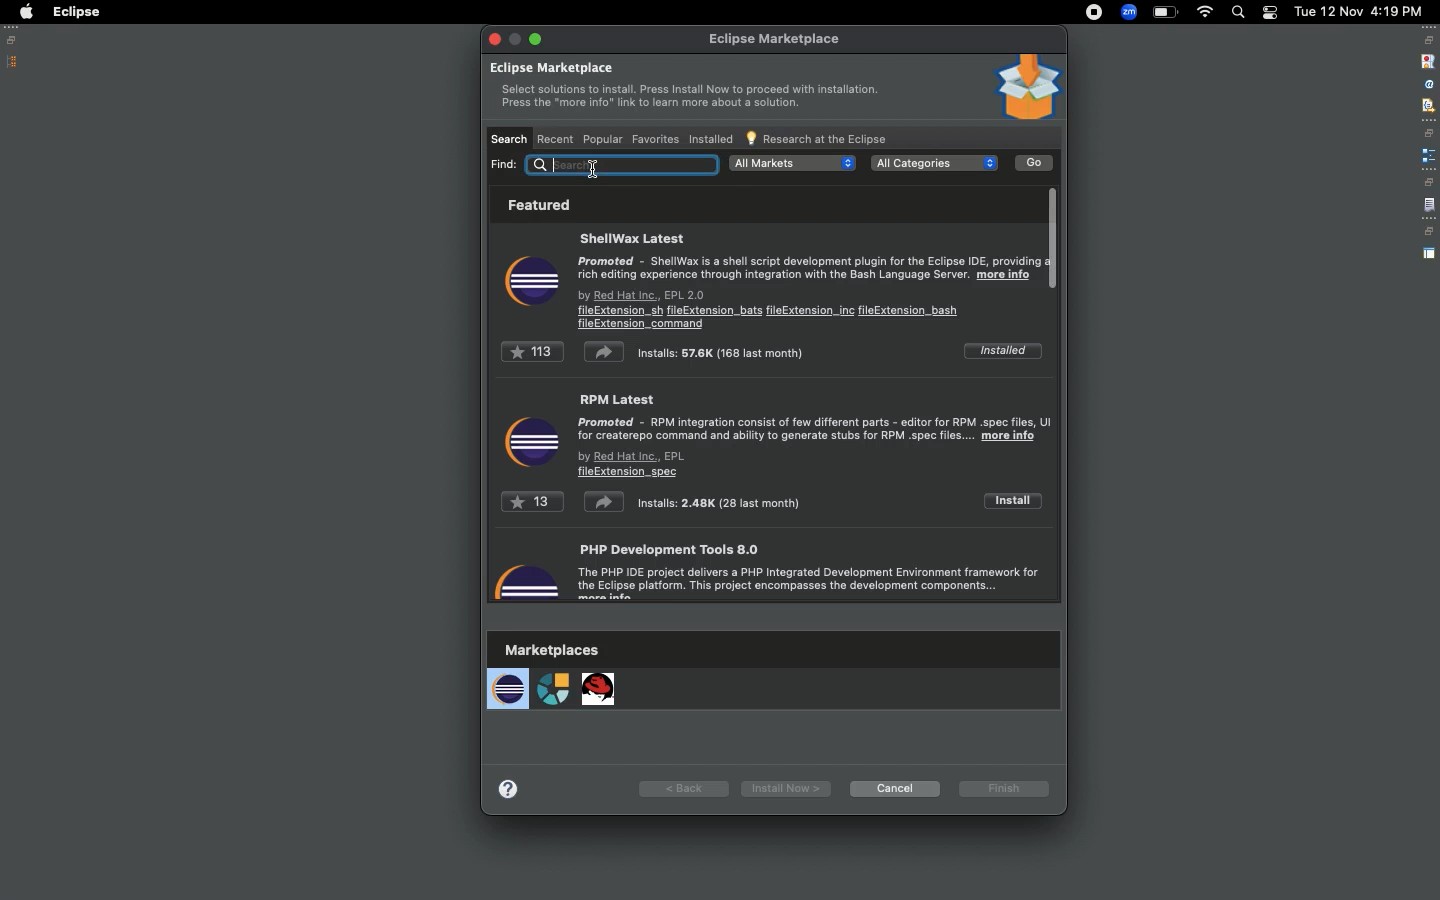 The width and height of the screenshot is (1440, 900). What do you see at coordinates (601, 139) in the screenshot?
I see `Popular` at bounding box center [601, 139].